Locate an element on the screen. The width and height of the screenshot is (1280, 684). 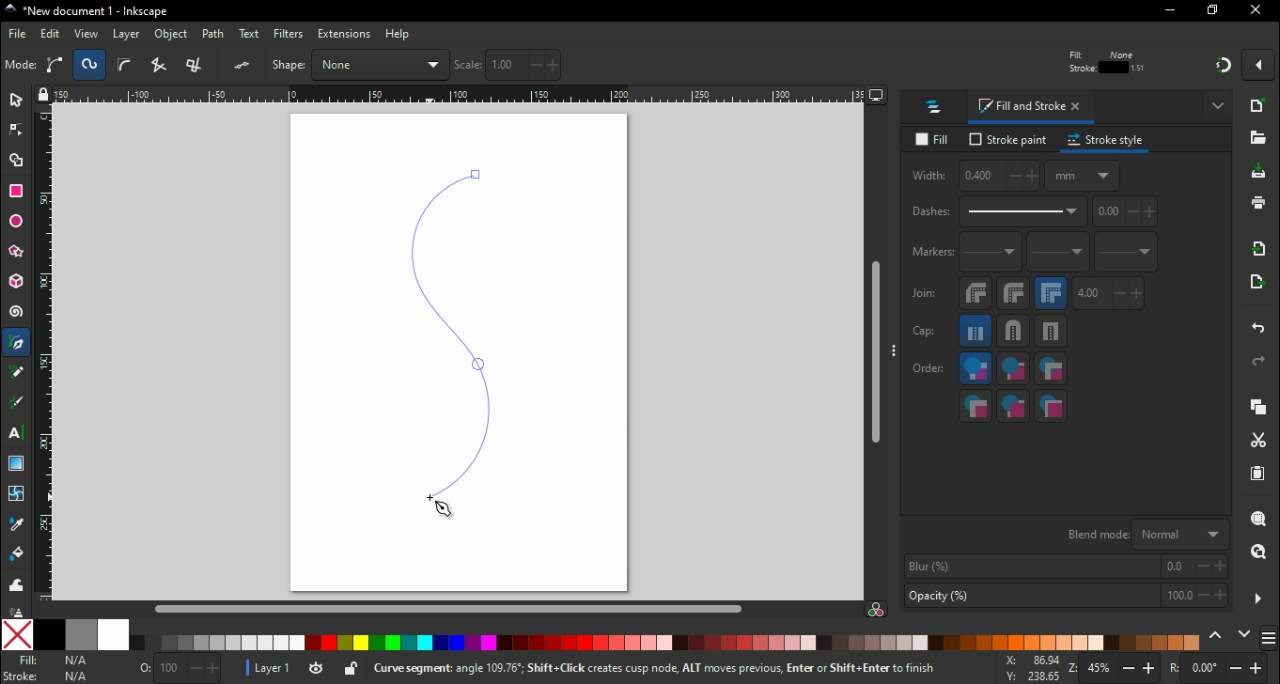
zoom drawing is located at coordinates (1258, 553).